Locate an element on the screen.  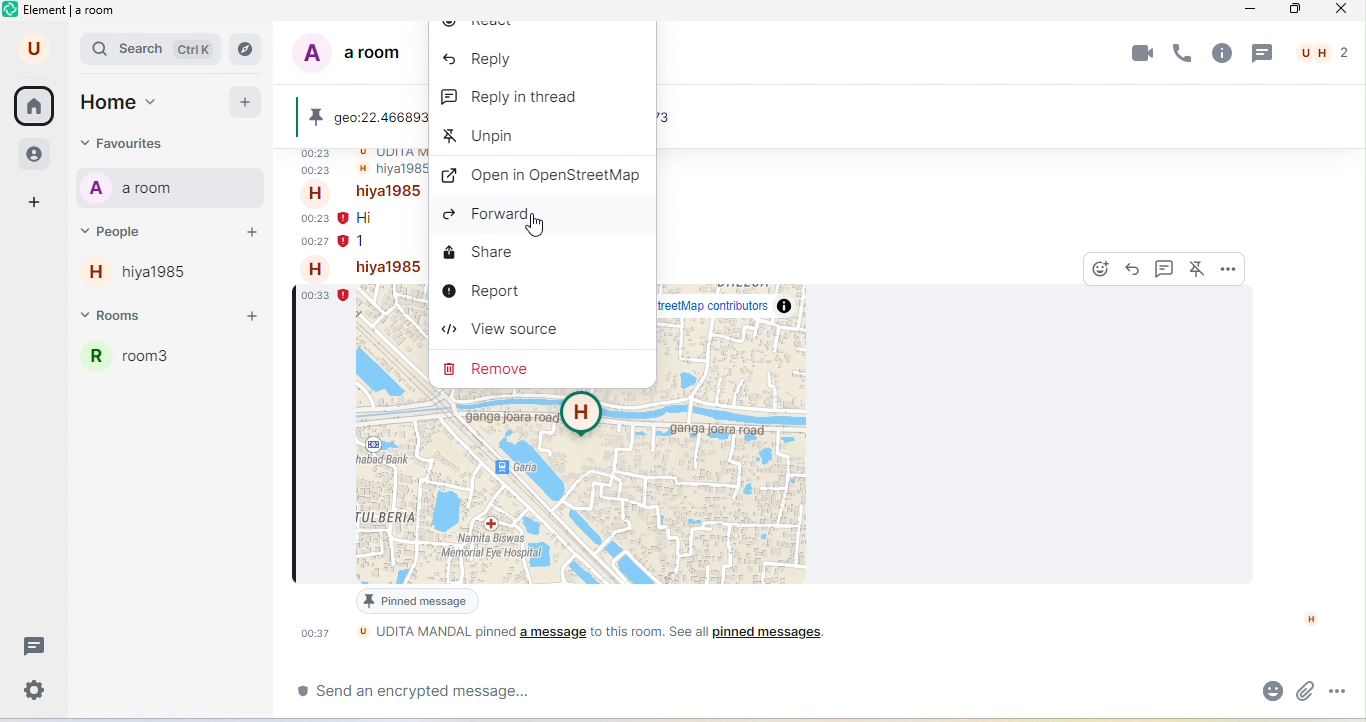
H is located at coordinates (1311, 619).